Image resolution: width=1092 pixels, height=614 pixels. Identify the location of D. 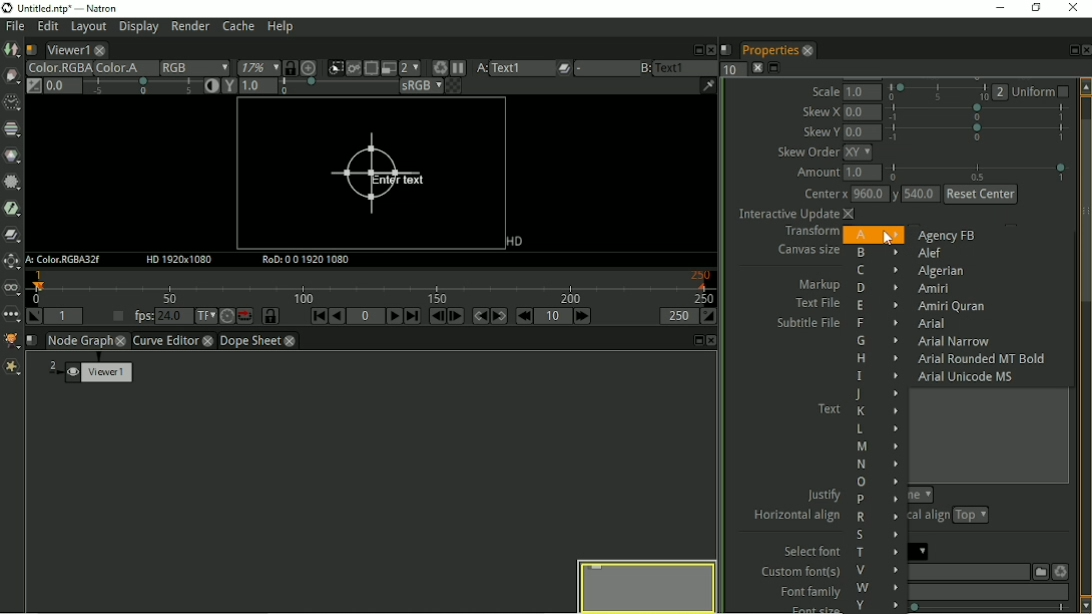
(877, 288).